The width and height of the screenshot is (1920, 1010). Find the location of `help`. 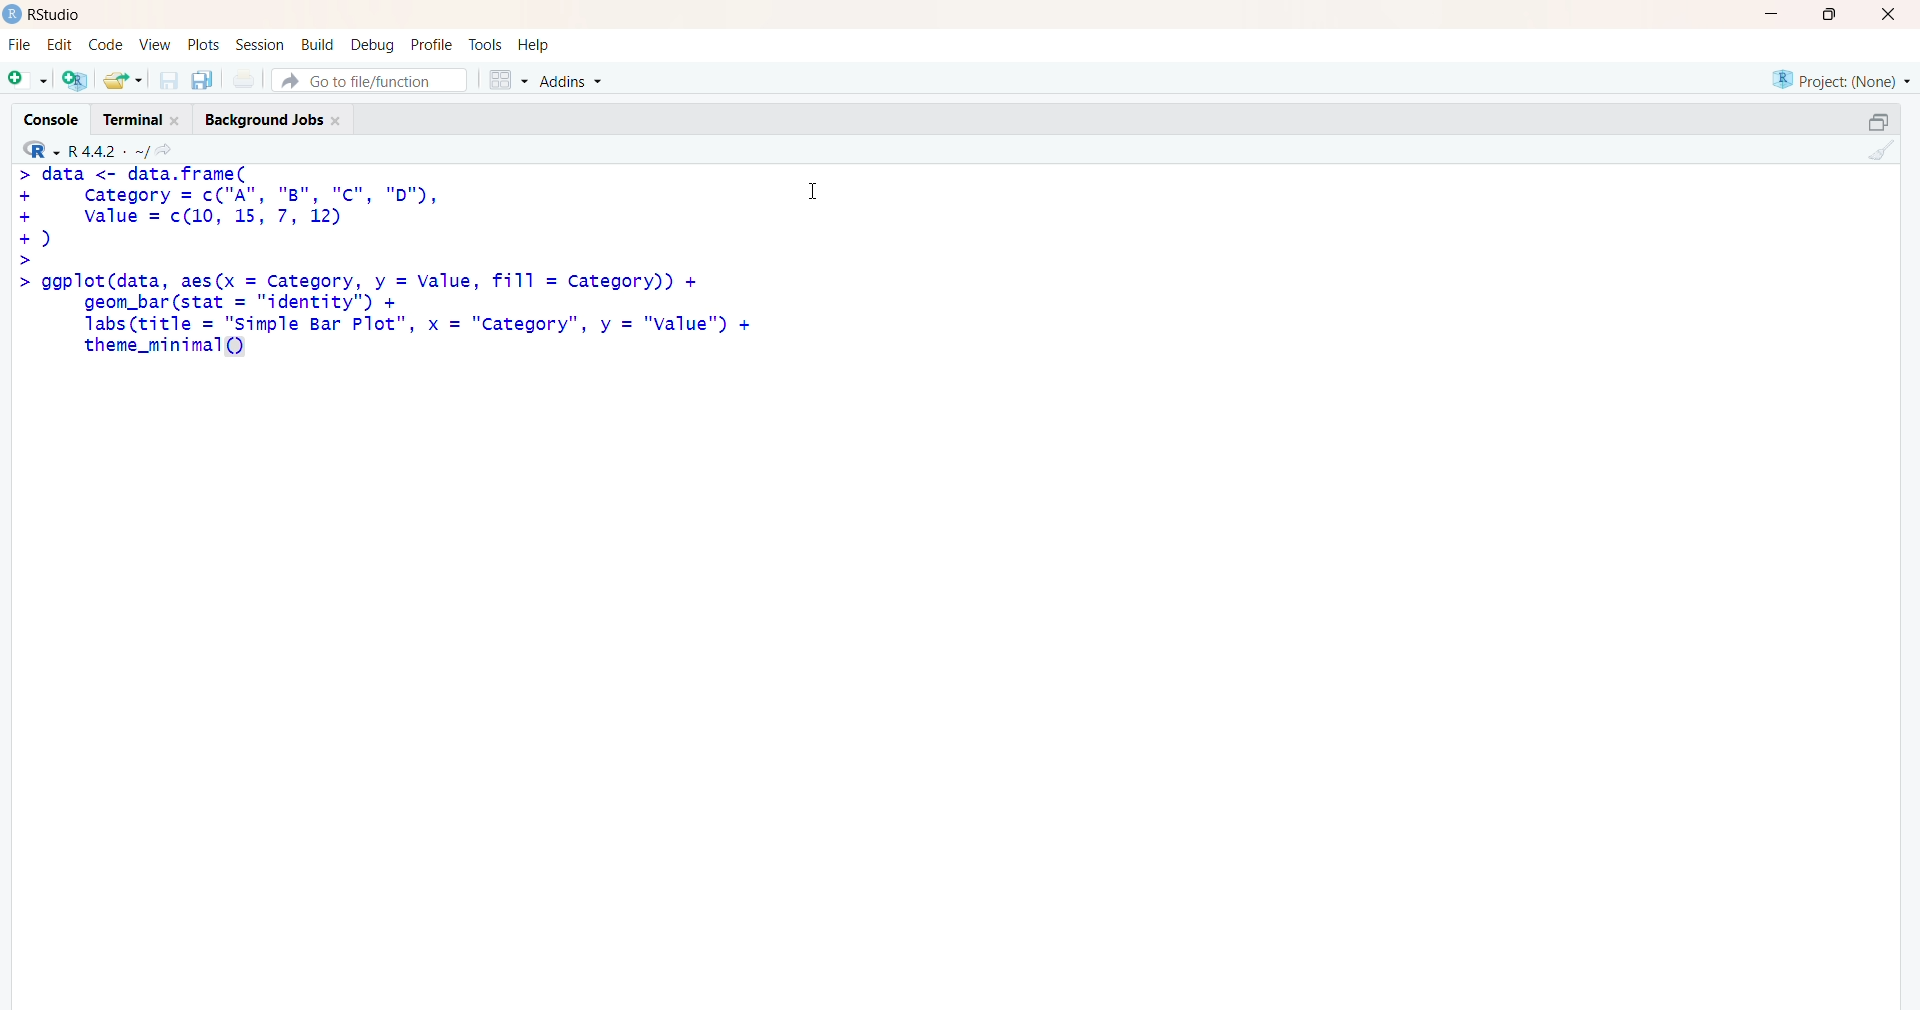

help is located at coordinates (537, 45).